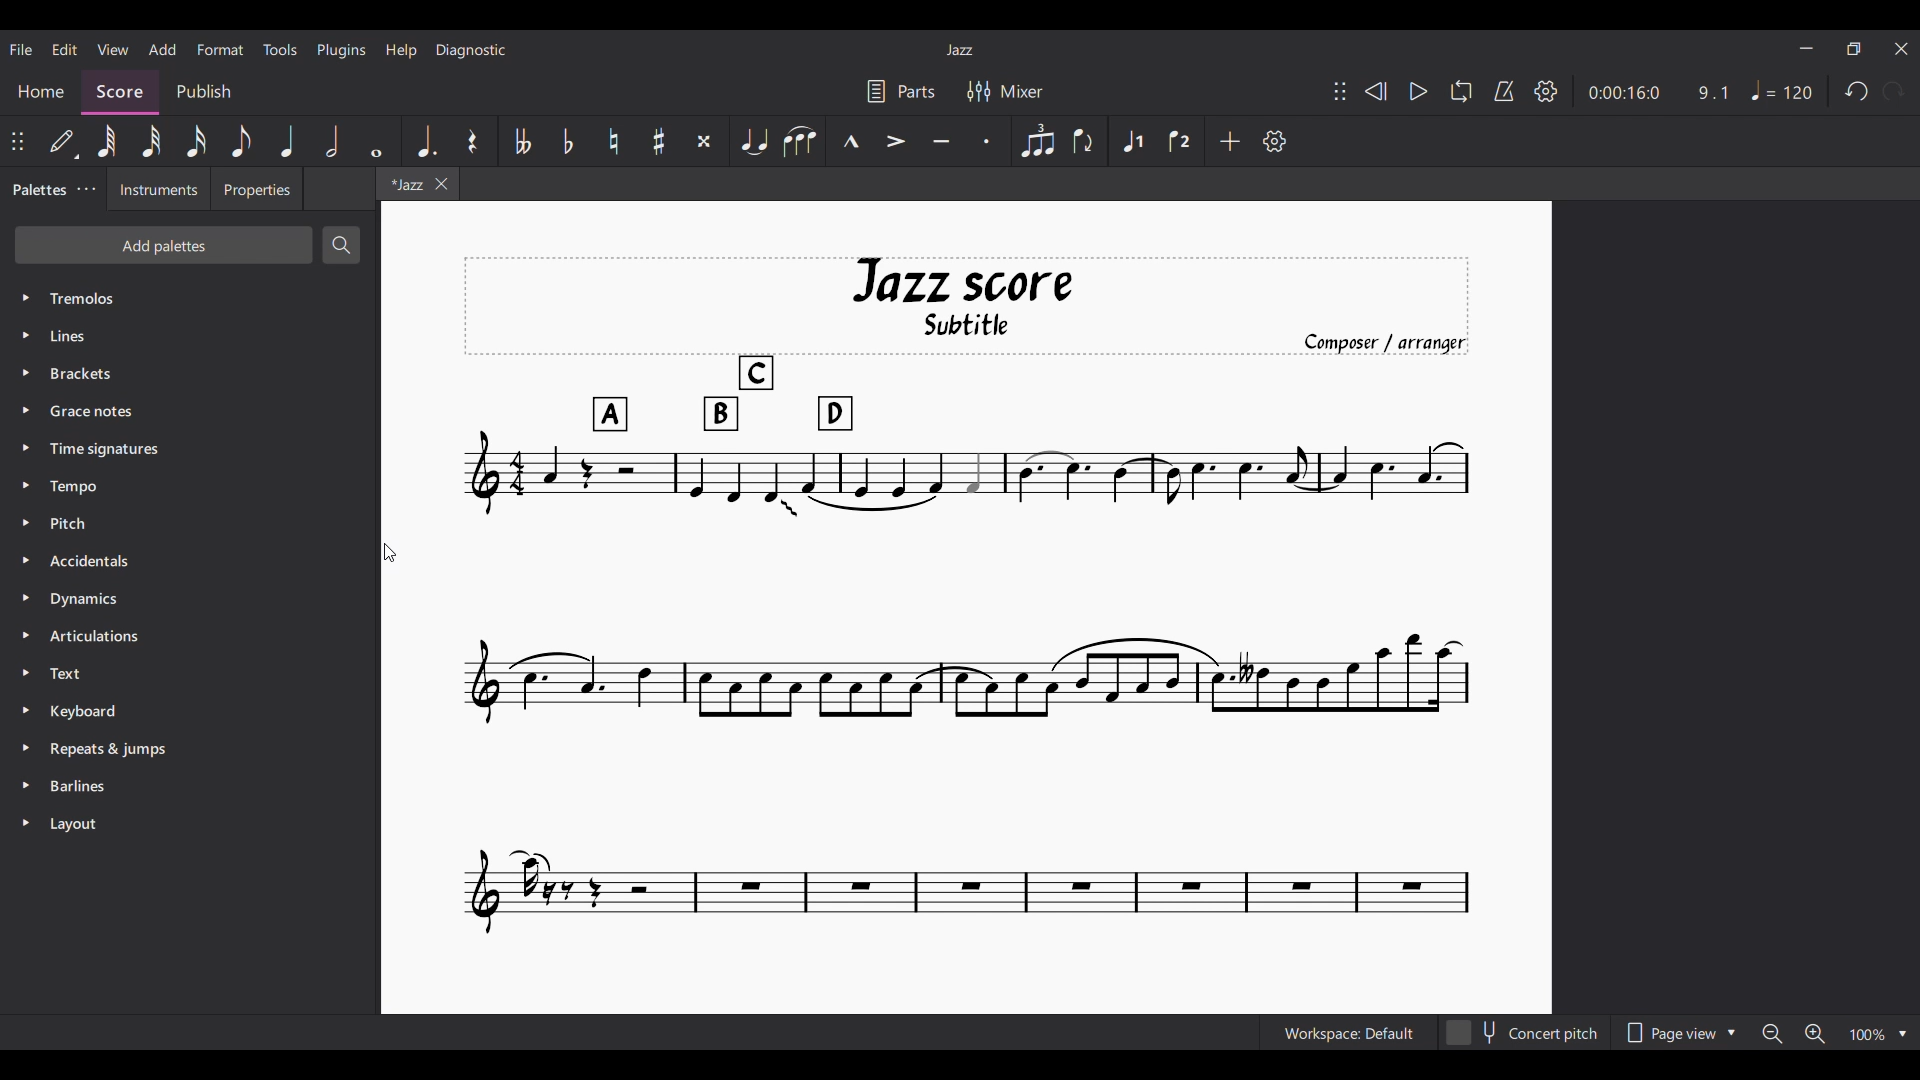 The height and width of the screenshot is (1080, 1920). Describe the element at coordinates (522, 141) in the screenshot. I see `Toggle double flat` at that location.